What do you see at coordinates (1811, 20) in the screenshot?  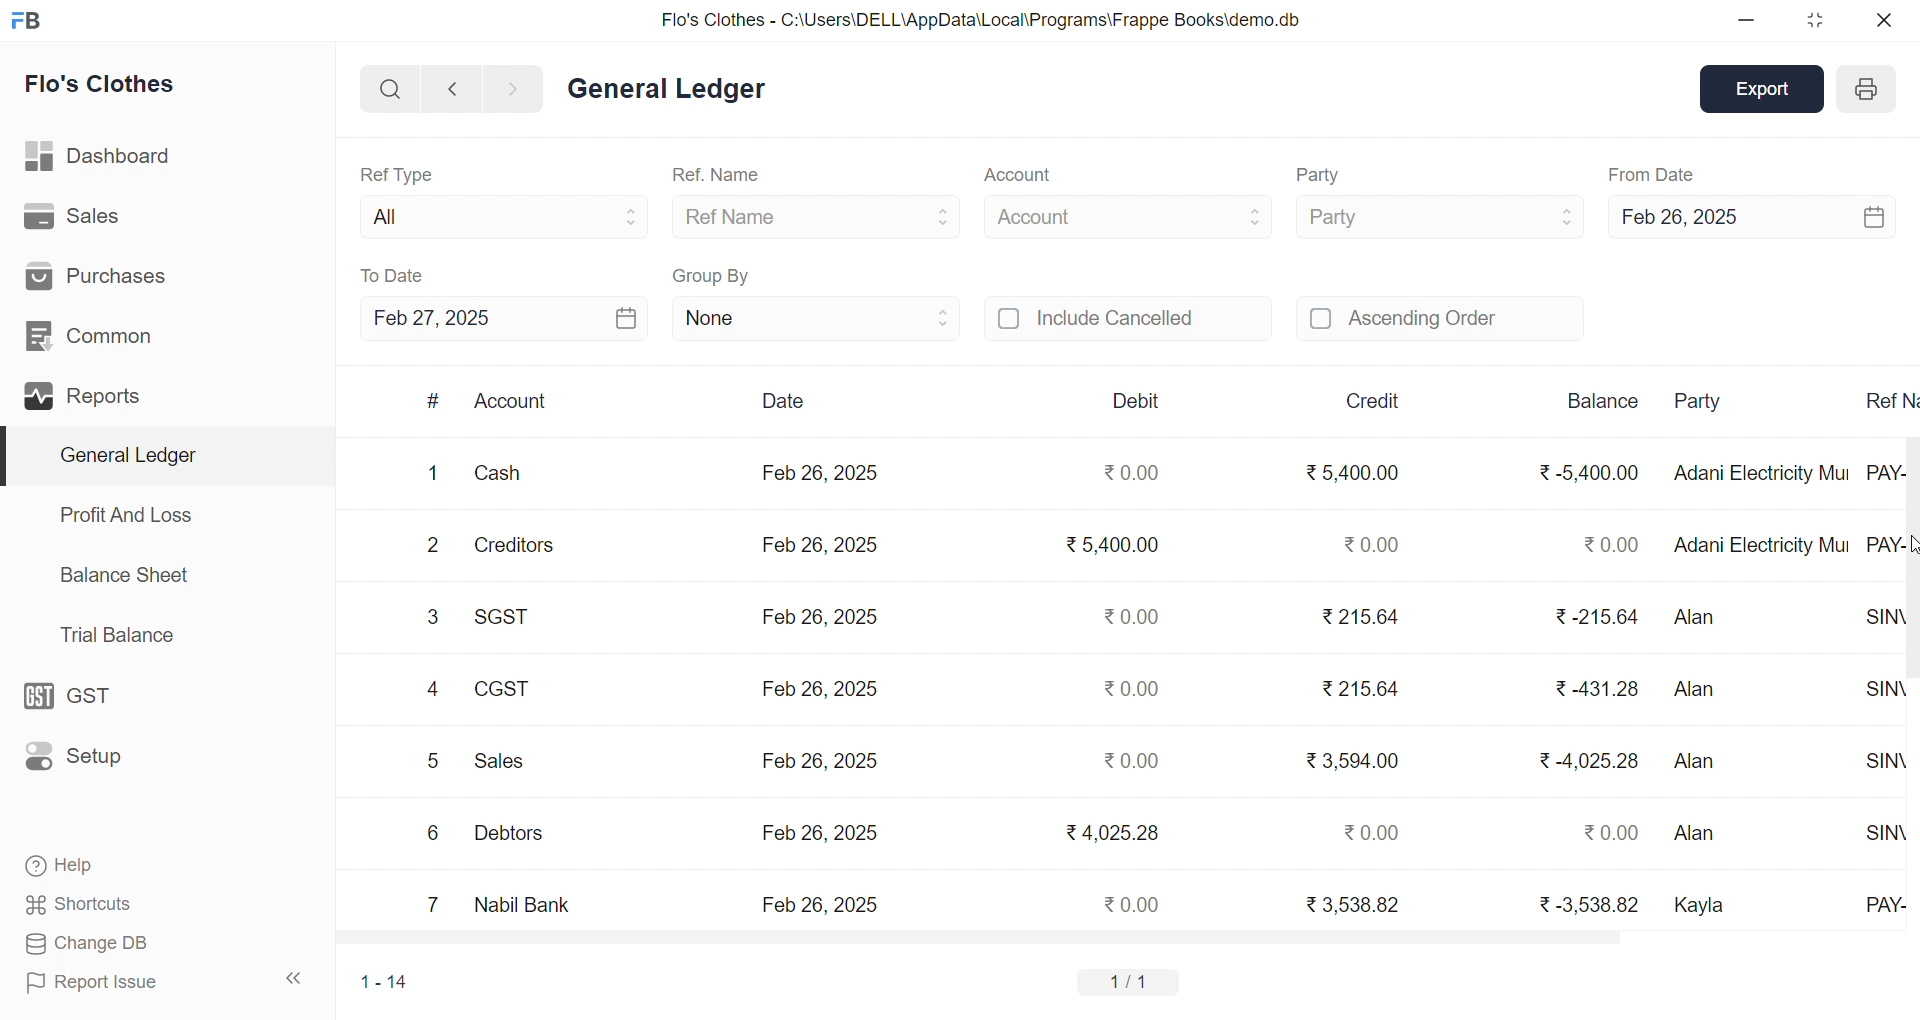 I see `RESIZE` at bounding box center [1811, 20].